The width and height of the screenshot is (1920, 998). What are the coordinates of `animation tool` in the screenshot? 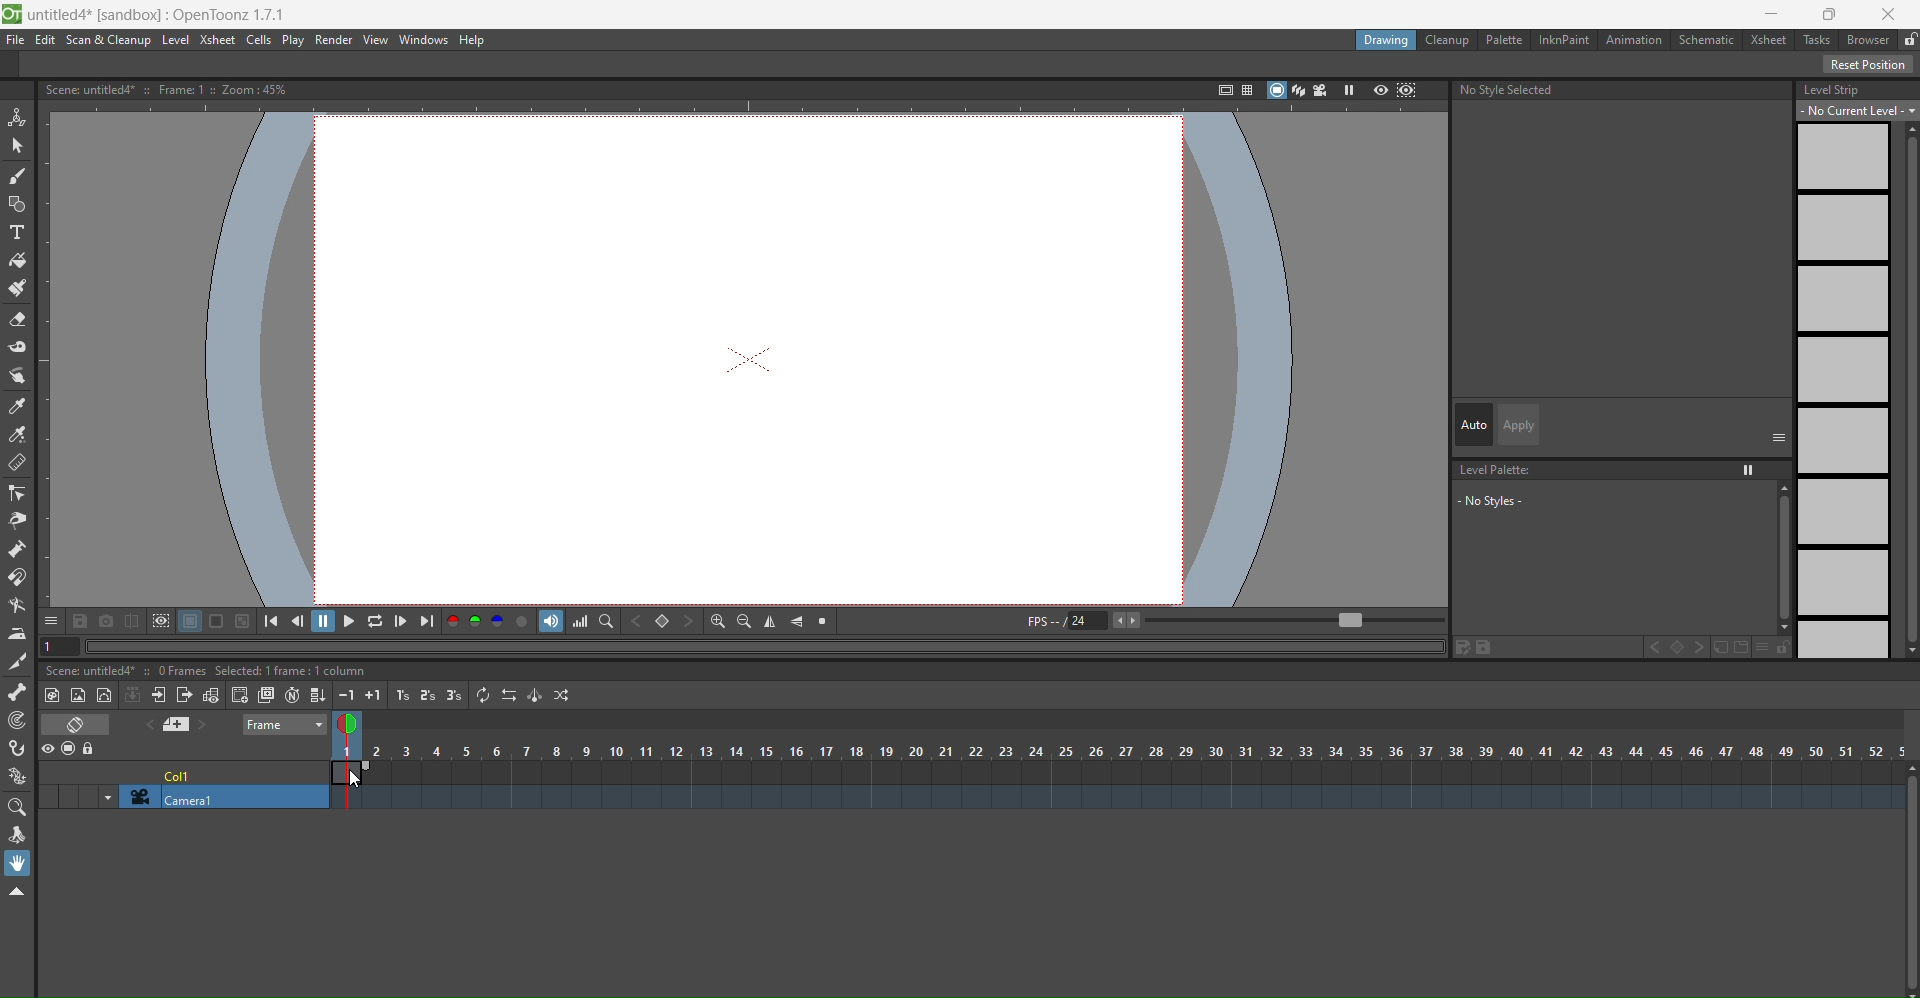 It's located at (18, 118).